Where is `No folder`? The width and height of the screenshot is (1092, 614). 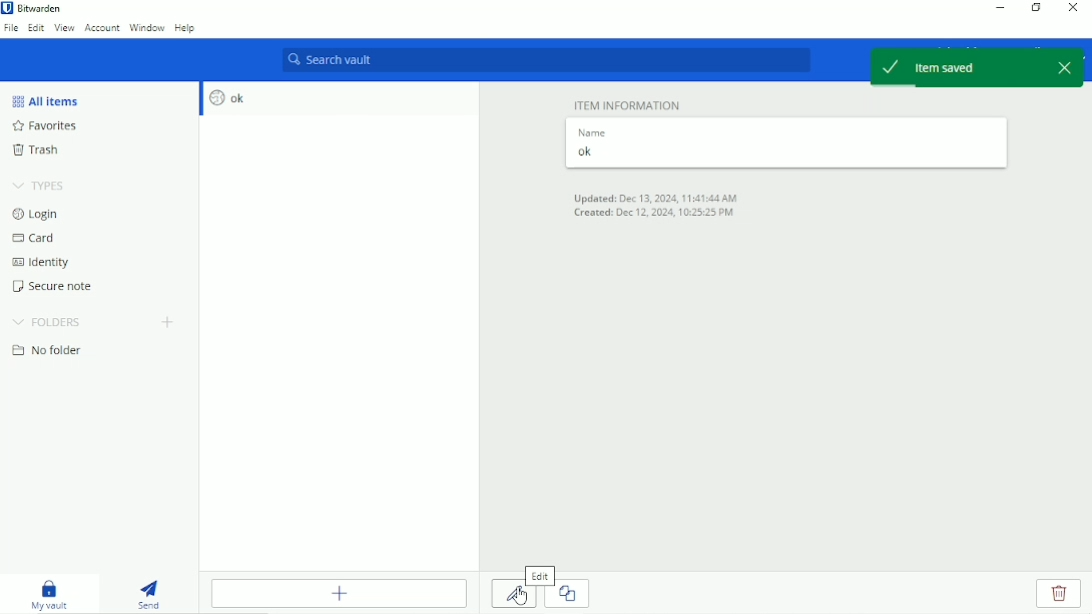 No folder is located at coordinates (49, 351).